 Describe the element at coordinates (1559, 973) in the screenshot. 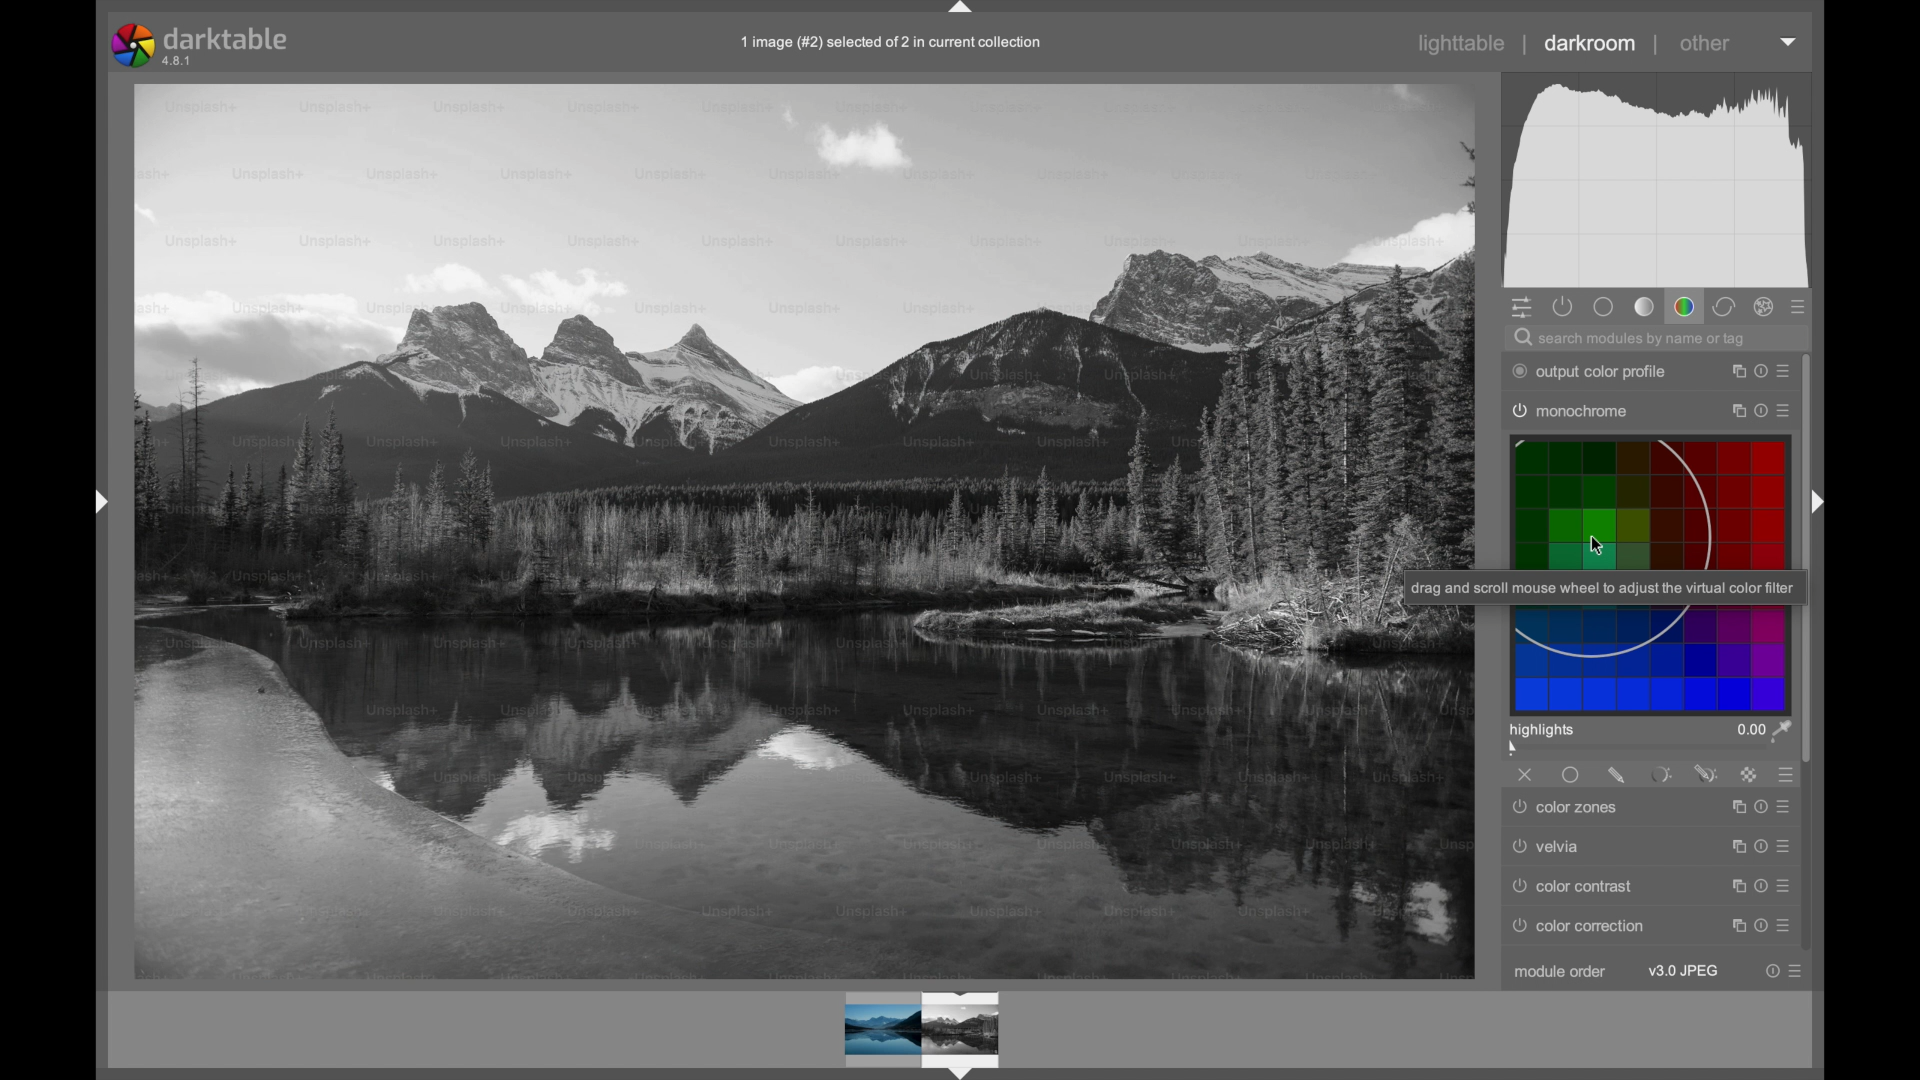

I see `module order` at that location.